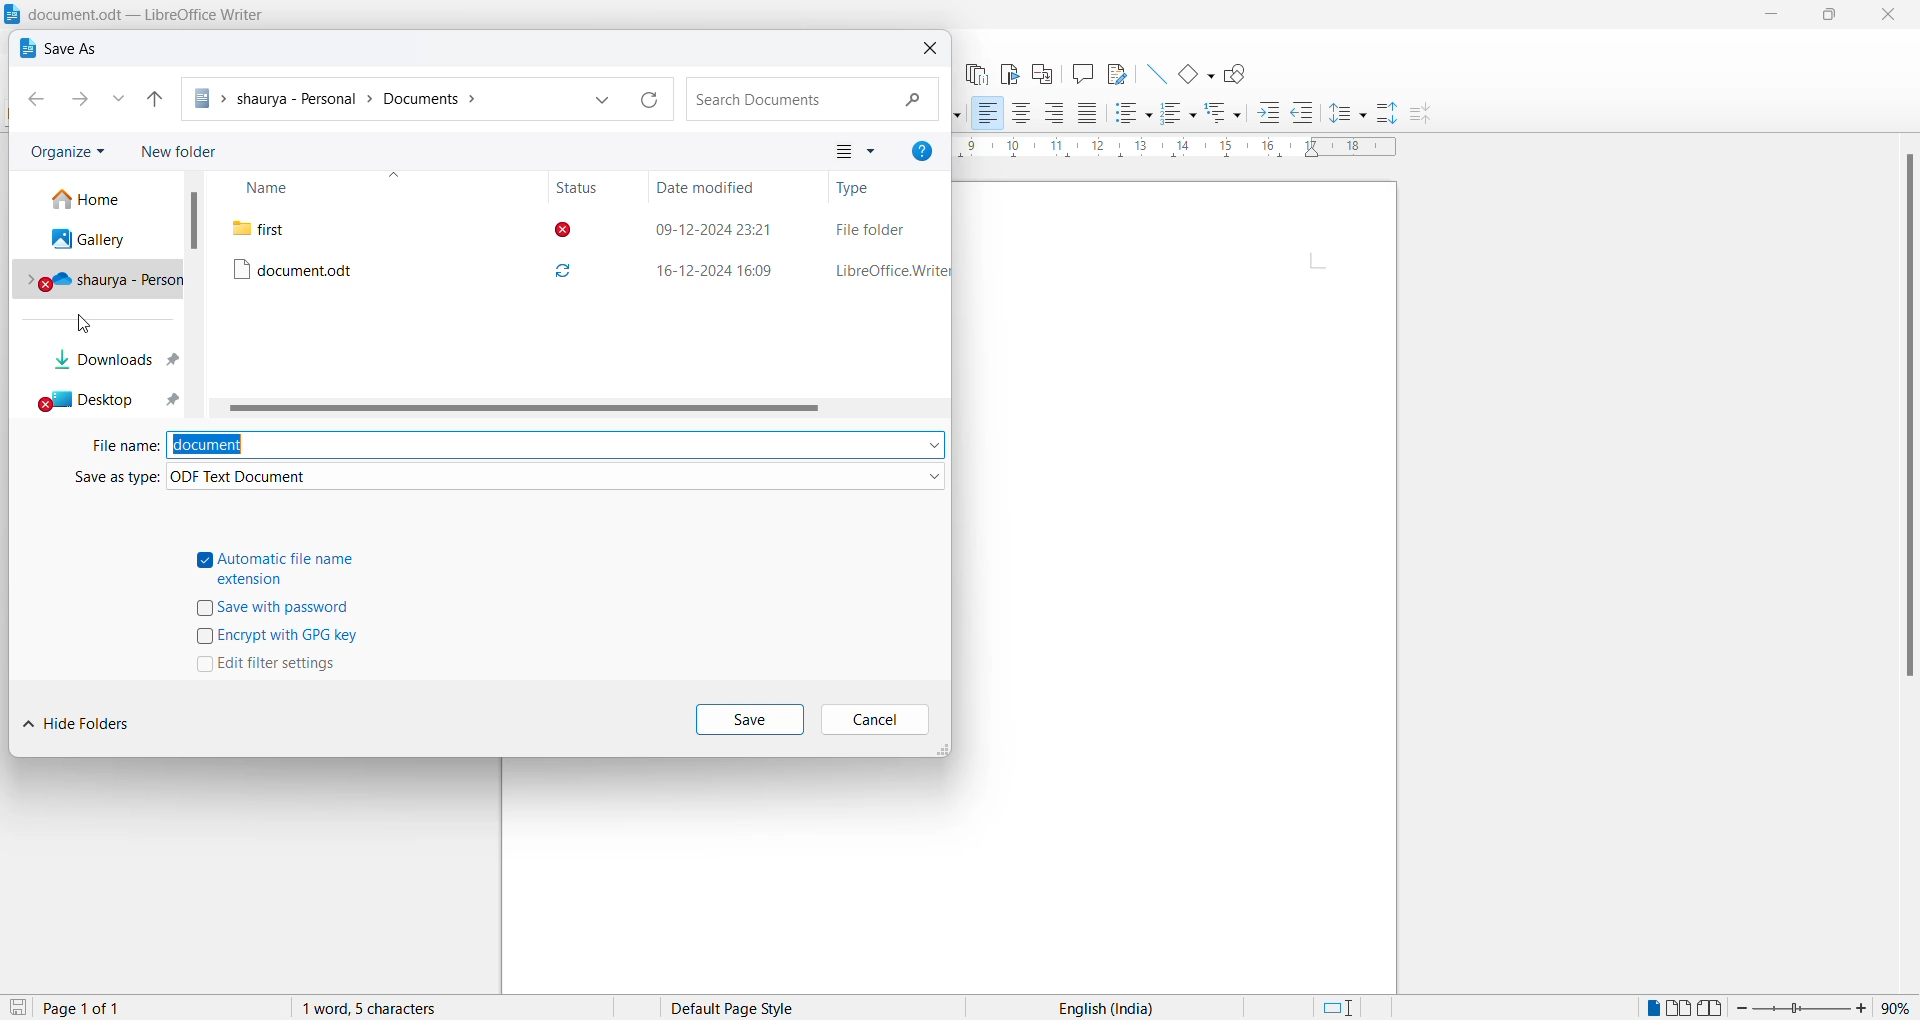 The width and height of the screenshot is (1920, 1020). What do you see at coordinates (354, 267) in the screenshot?
I see `document.odt` at bounding box center [354, 267].